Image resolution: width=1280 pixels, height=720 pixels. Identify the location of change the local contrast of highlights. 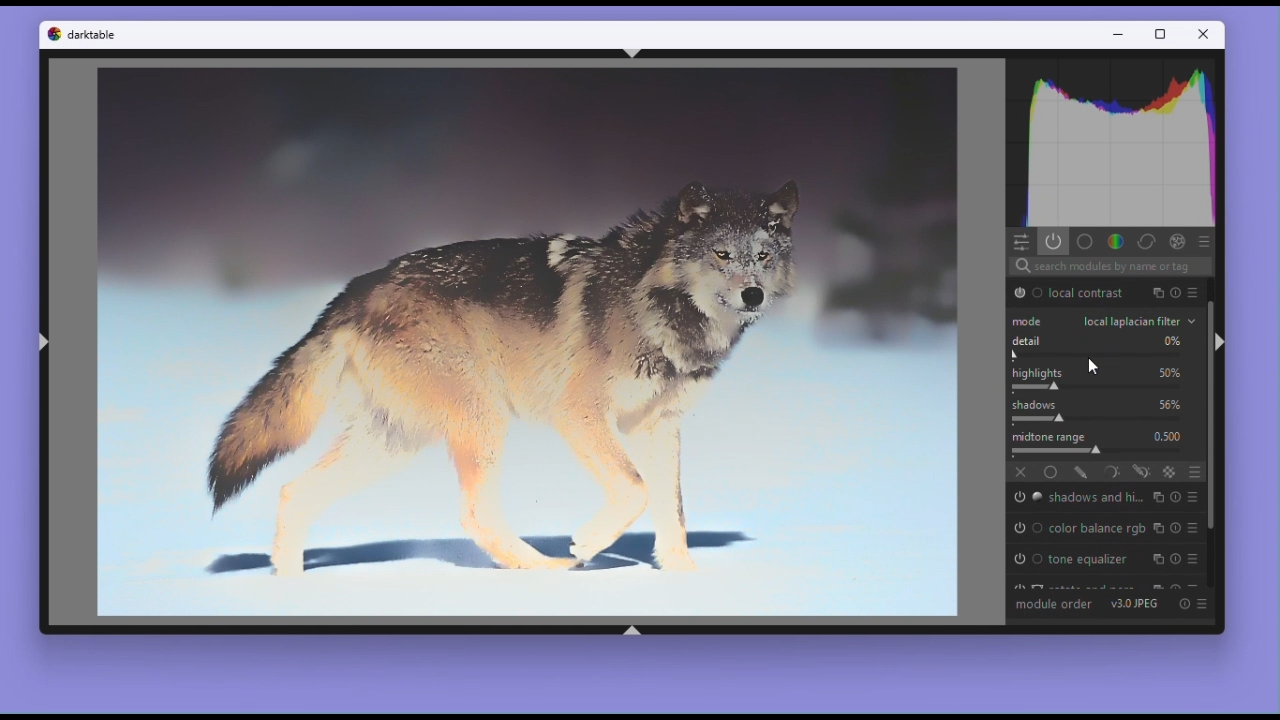
(1036, 387).